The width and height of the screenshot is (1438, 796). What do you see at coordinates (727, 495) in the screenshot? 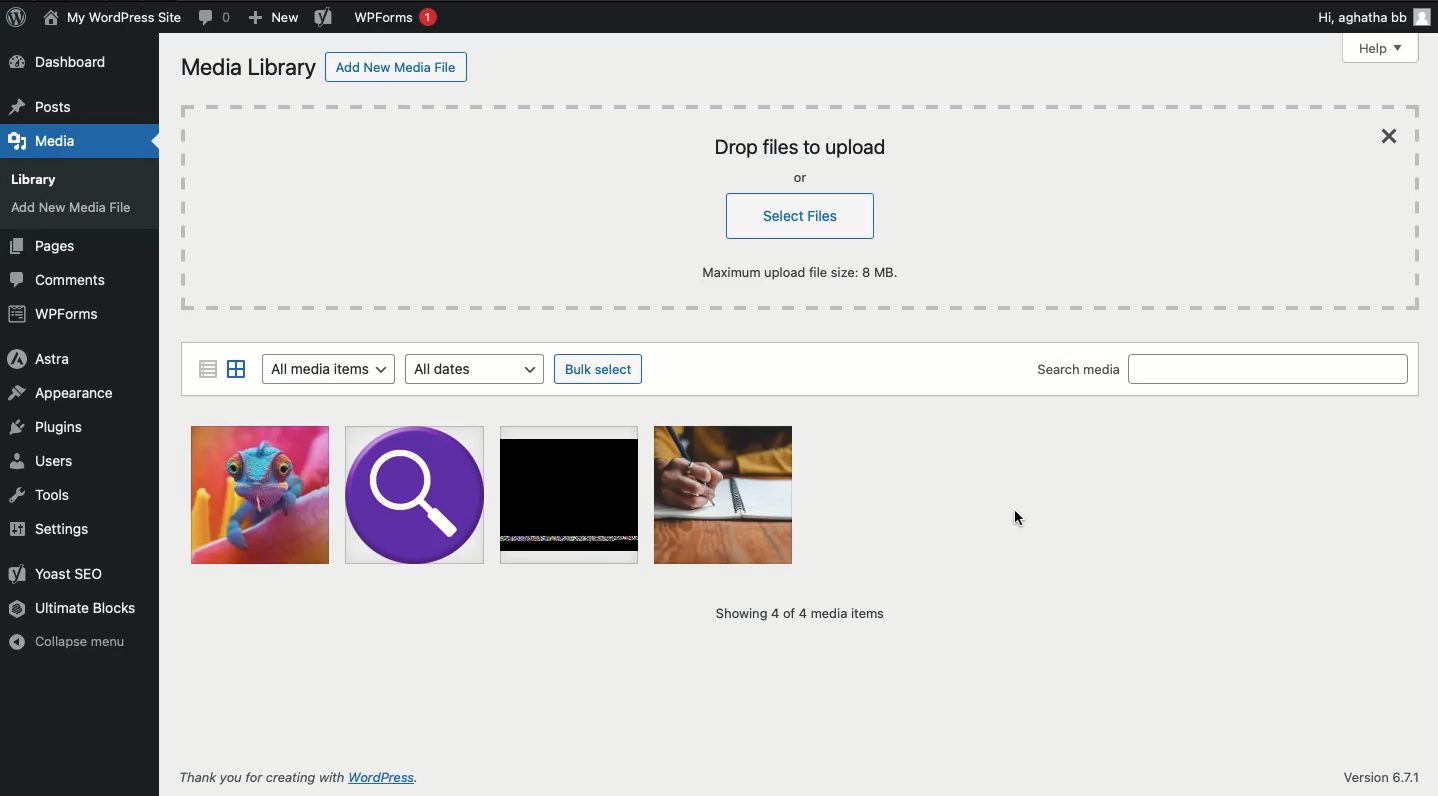
I see `image 1` at bounding box center [727, 495].